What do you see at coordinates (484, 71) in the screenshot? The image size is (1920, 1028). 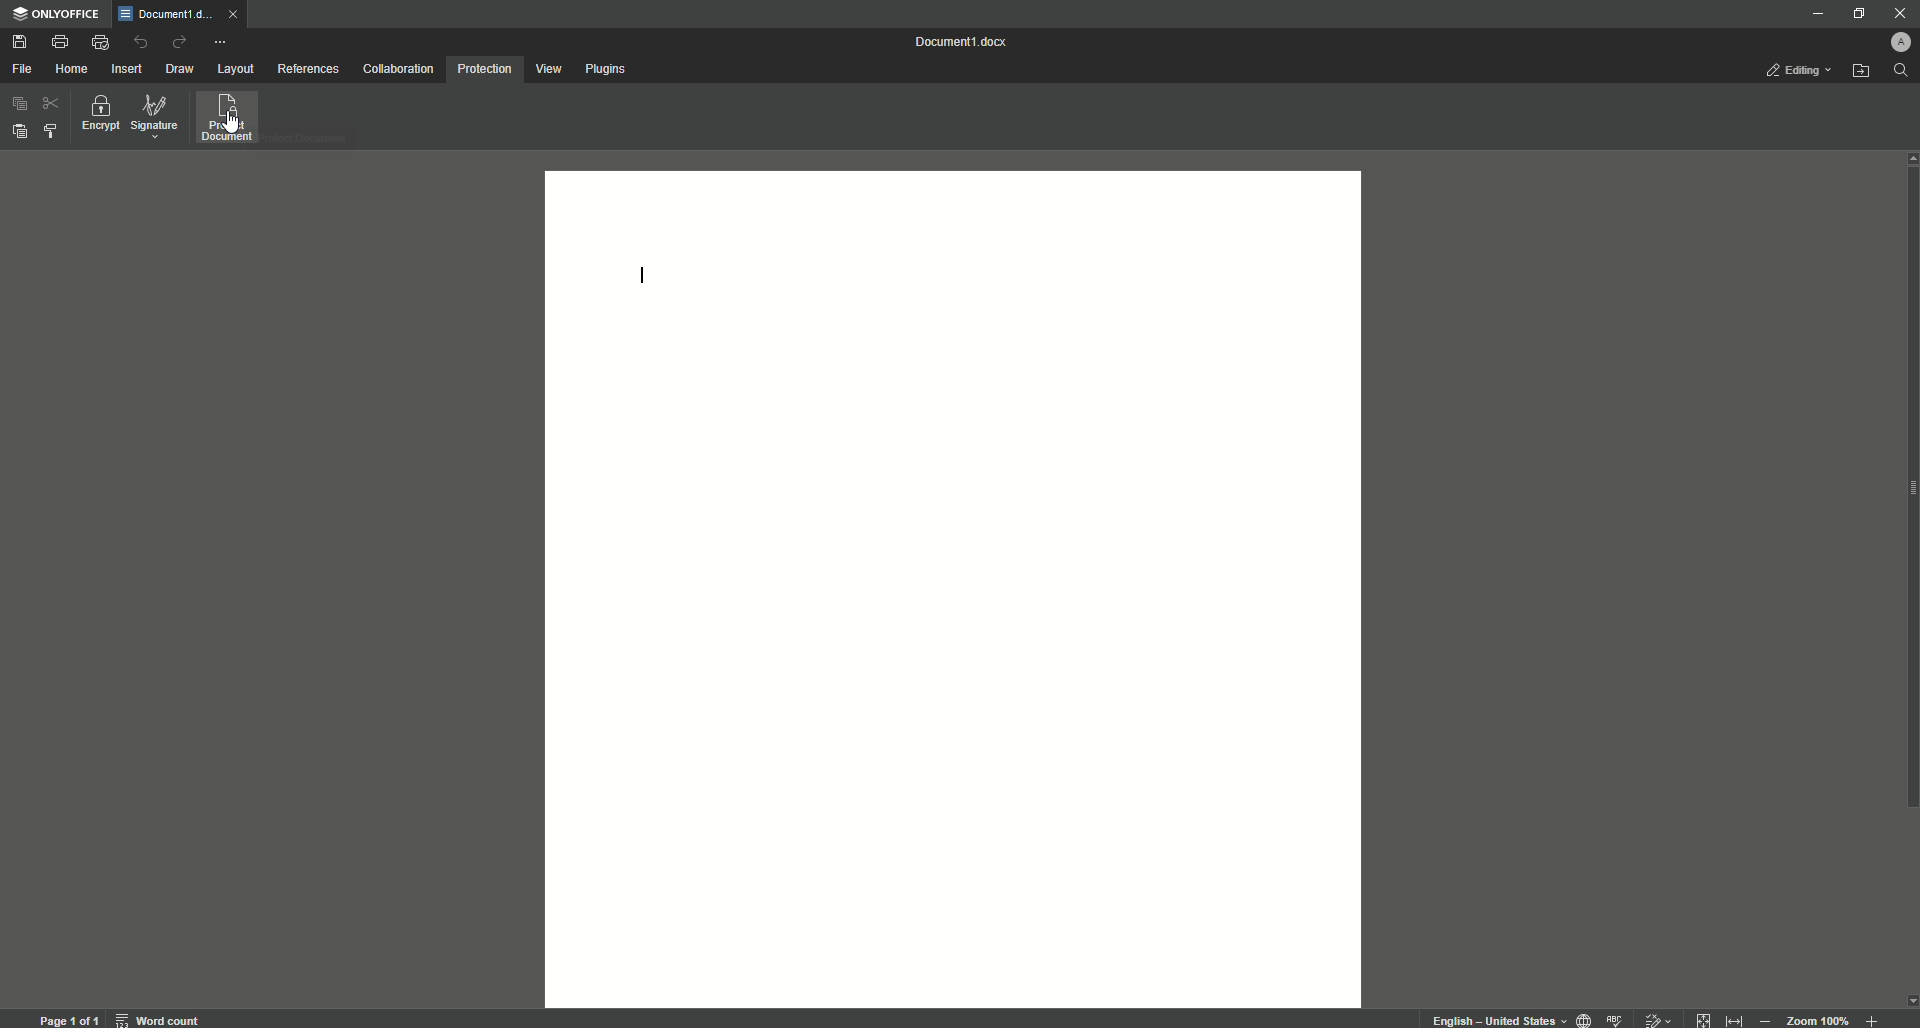 I see `Protection` at bounding box center [484, 71].